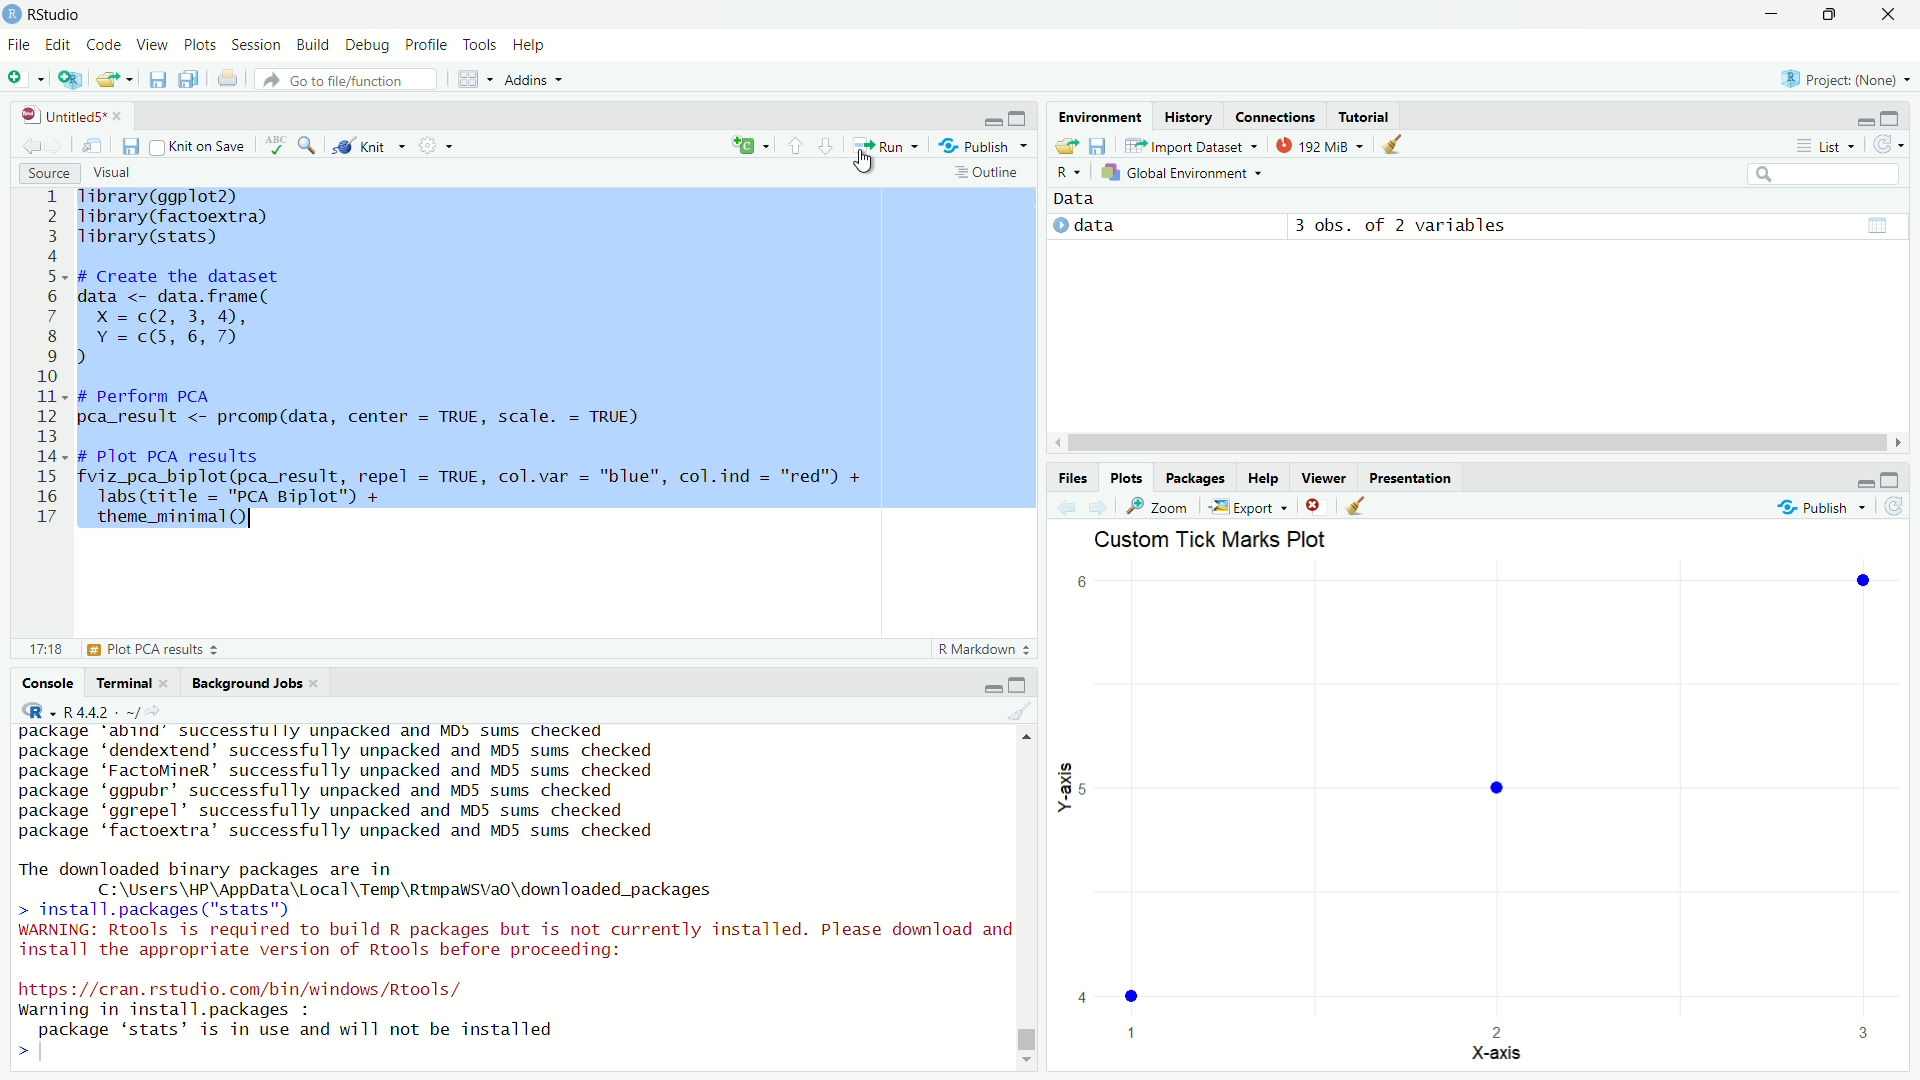 The height and width of the screenshot is (1080, 1920). I want to click on Presentation, so click(1411, 478).